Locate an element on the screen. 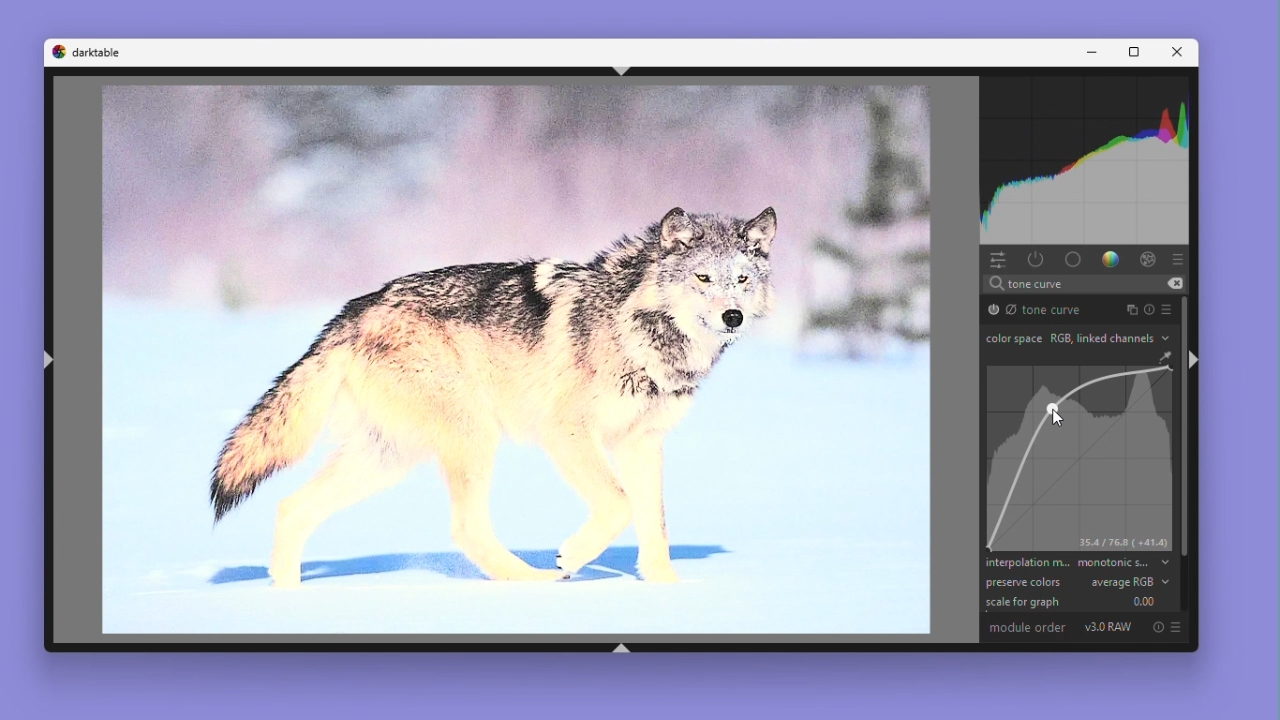 Image resolution: width=1280 pixels, height=720 pixels. Module order  is located at coordinates (1027, 629).